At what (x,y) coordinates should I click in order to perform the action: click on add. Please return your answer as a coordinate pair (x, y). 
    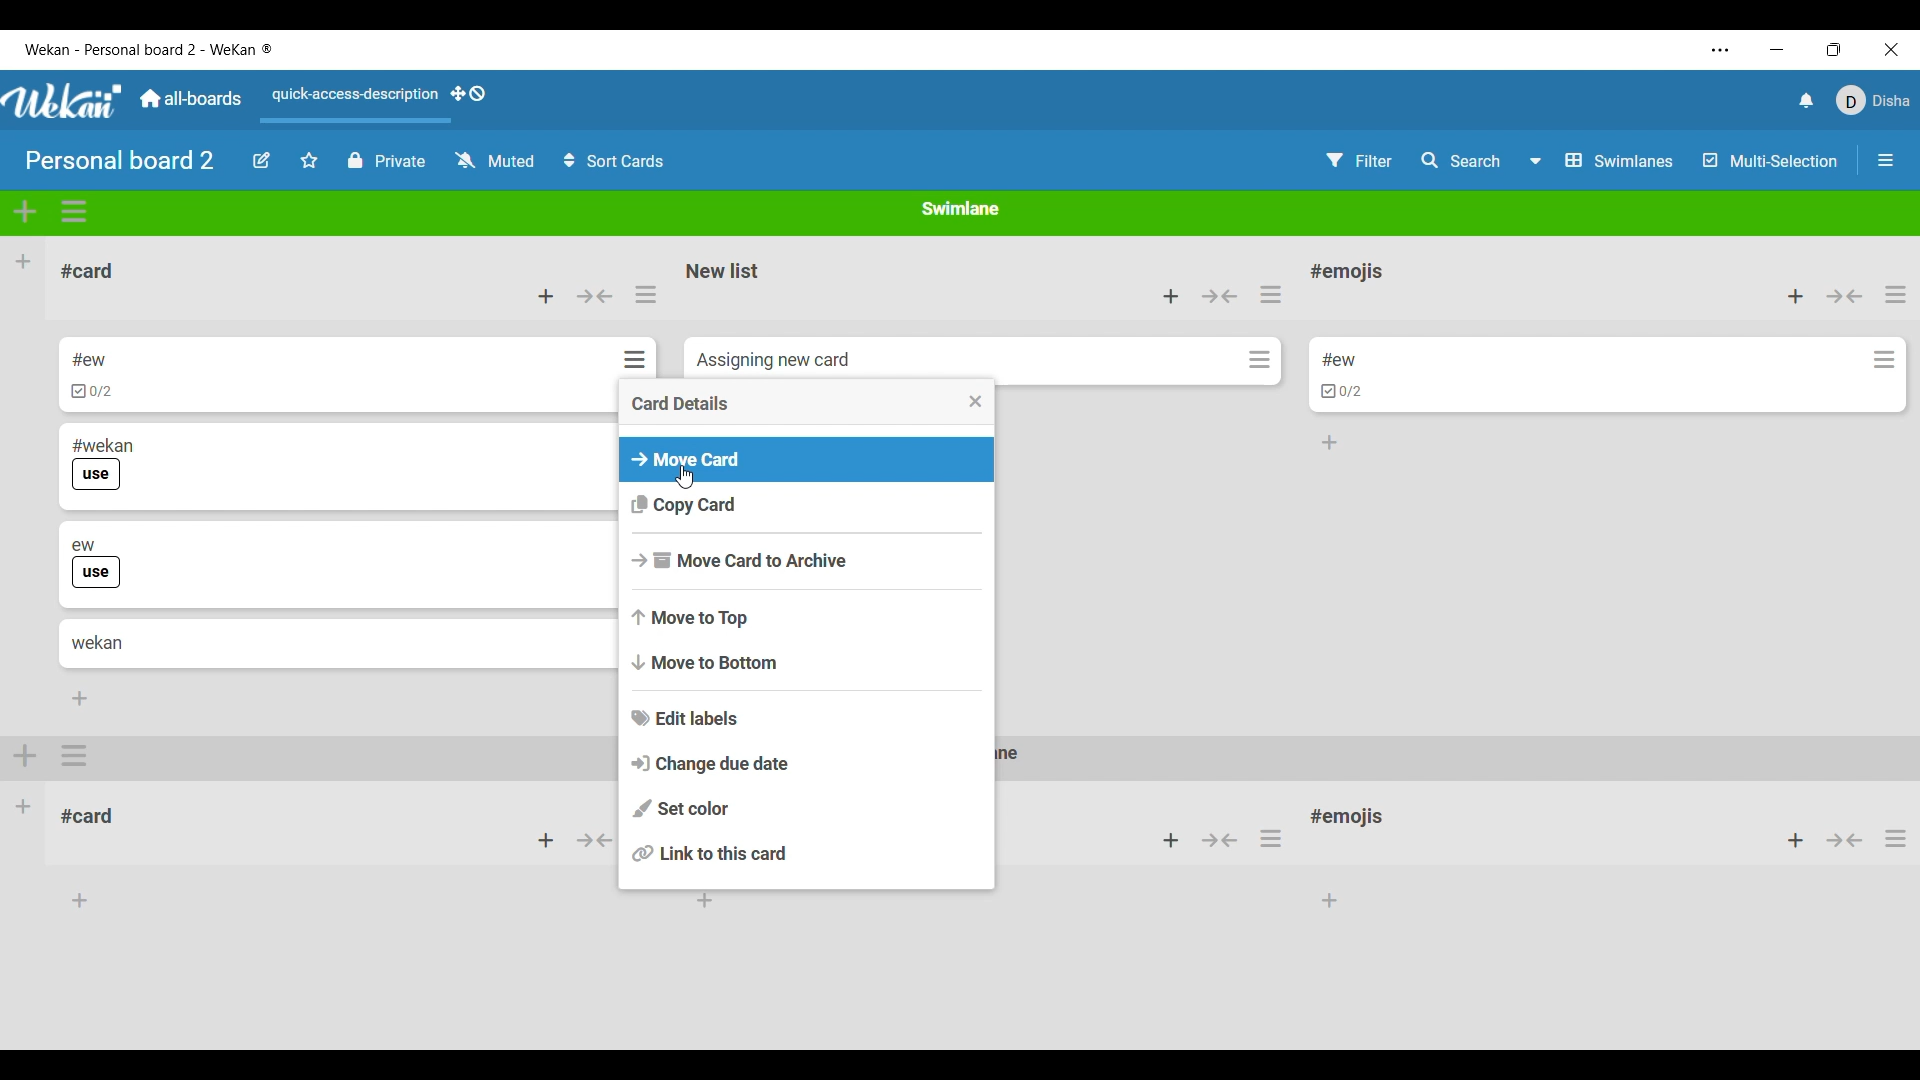
    Looking at the image, I should click on (1785, 841).